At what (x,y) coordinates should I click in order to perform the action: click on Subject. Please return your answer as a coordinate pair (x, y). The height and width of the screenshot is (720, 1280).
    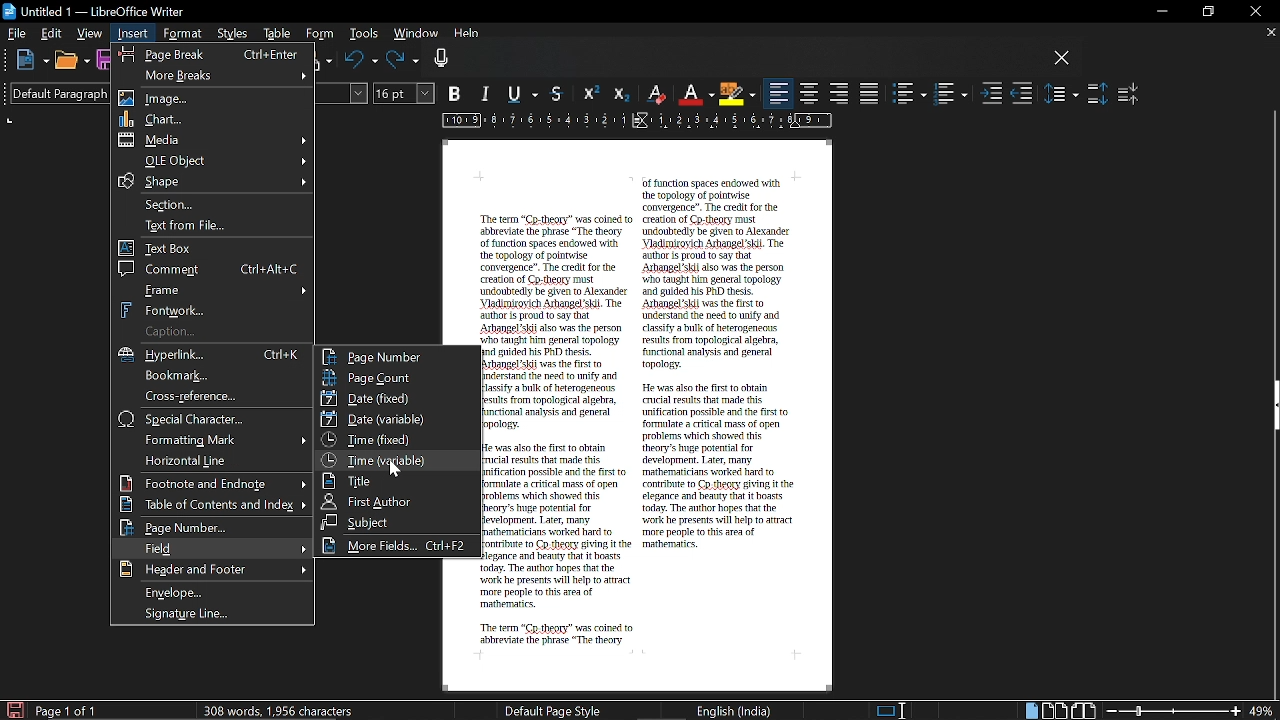
    Looking at the image, I should click on (395, 522).